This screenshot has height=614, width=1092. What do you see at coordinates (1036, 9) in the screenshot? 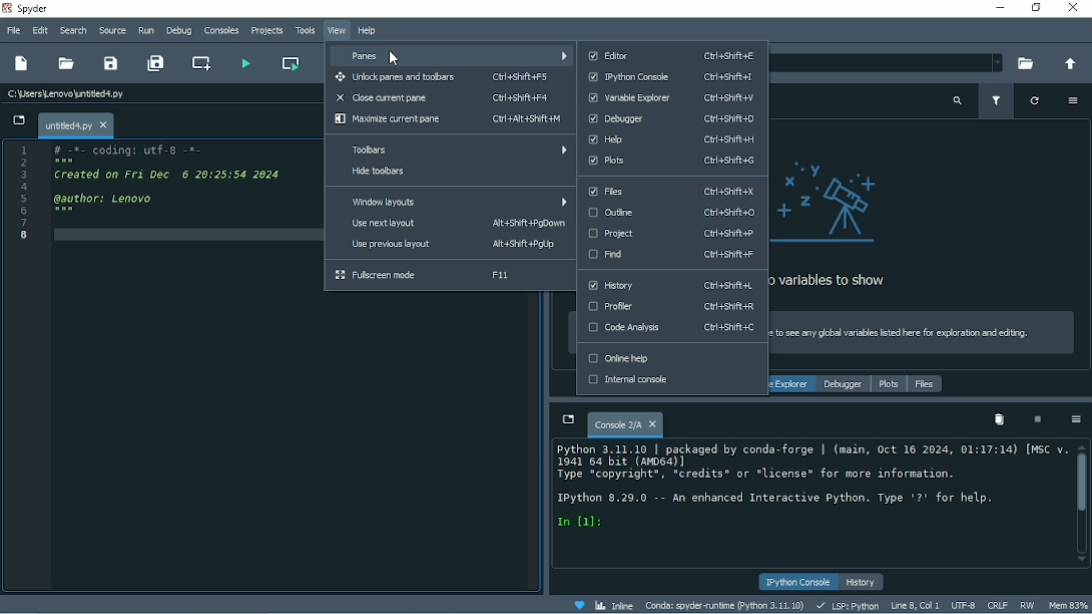
I see `Restore down` at bounding box center [1036, 9].